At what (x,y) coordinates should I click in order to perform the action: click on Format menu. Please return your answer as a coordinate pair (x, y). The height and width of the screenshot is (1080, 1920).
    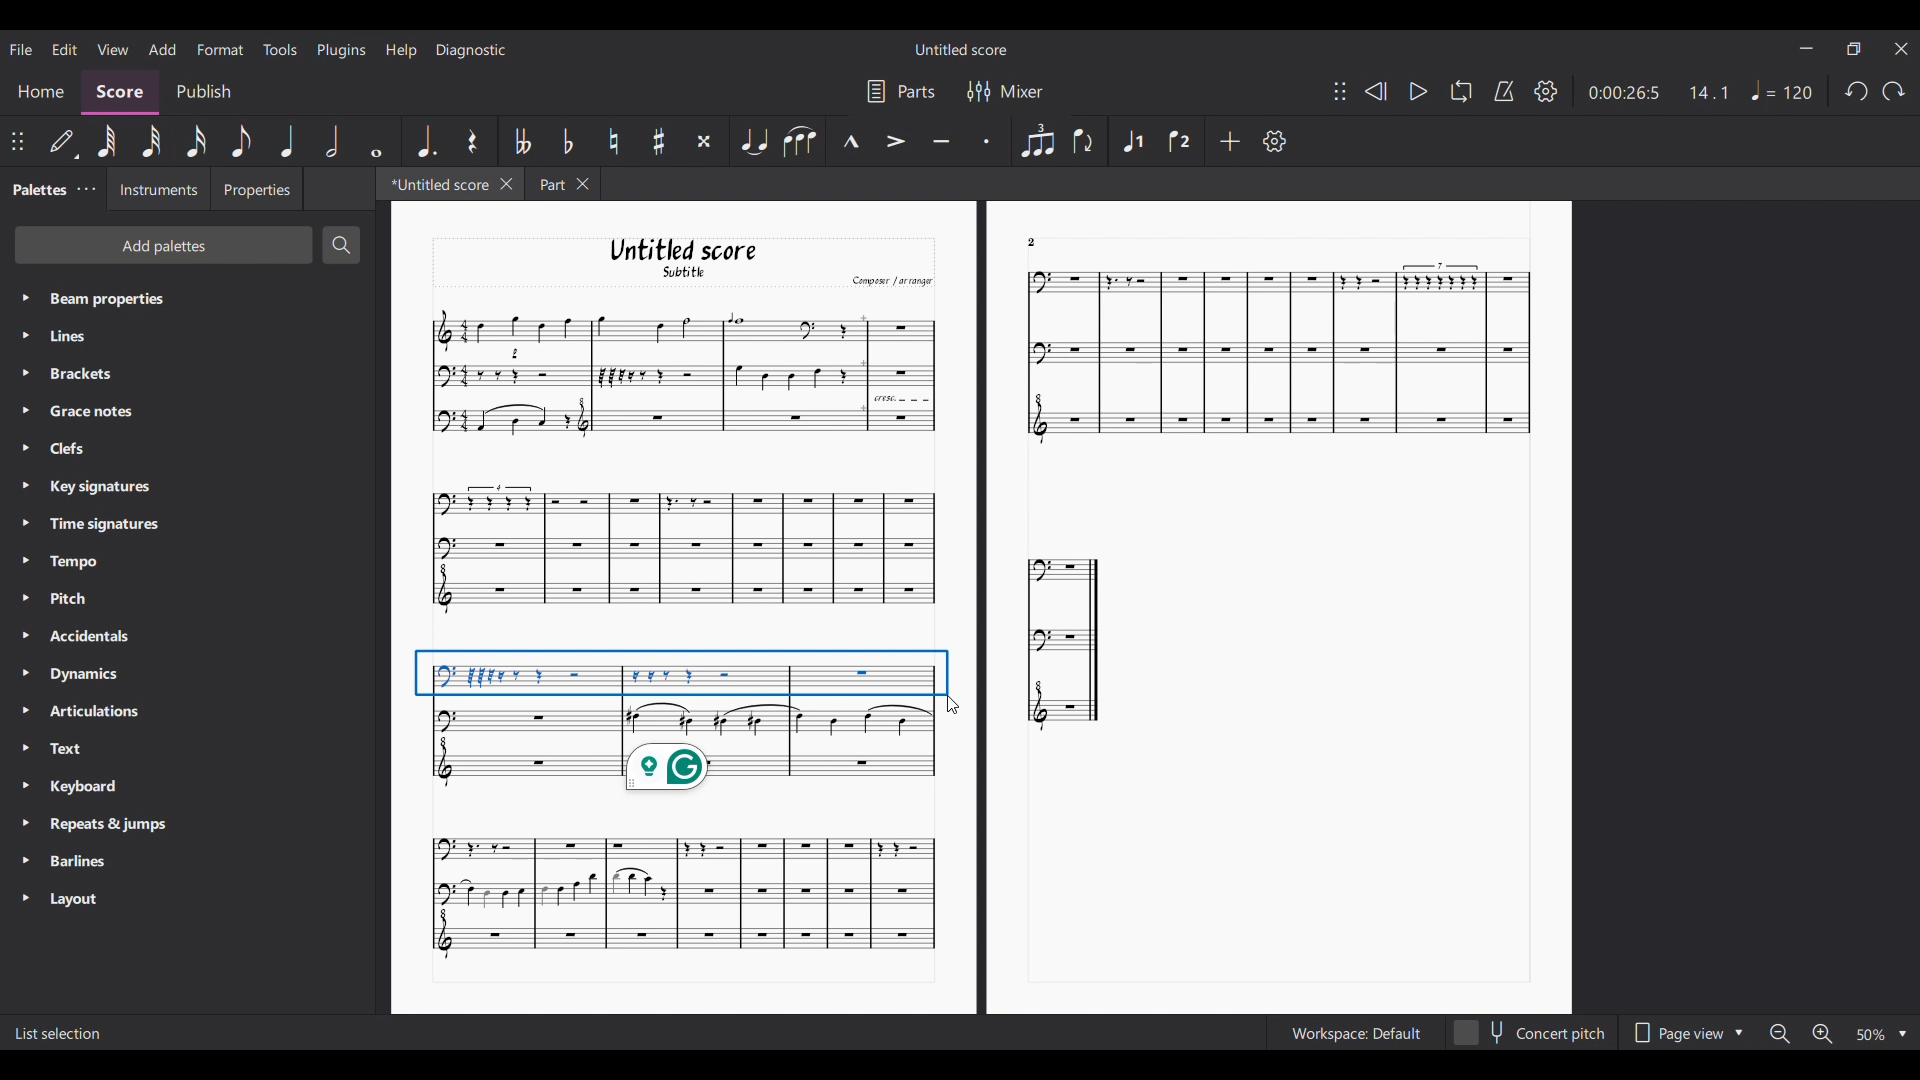
    Looking at the image, I should click on (220, 50).